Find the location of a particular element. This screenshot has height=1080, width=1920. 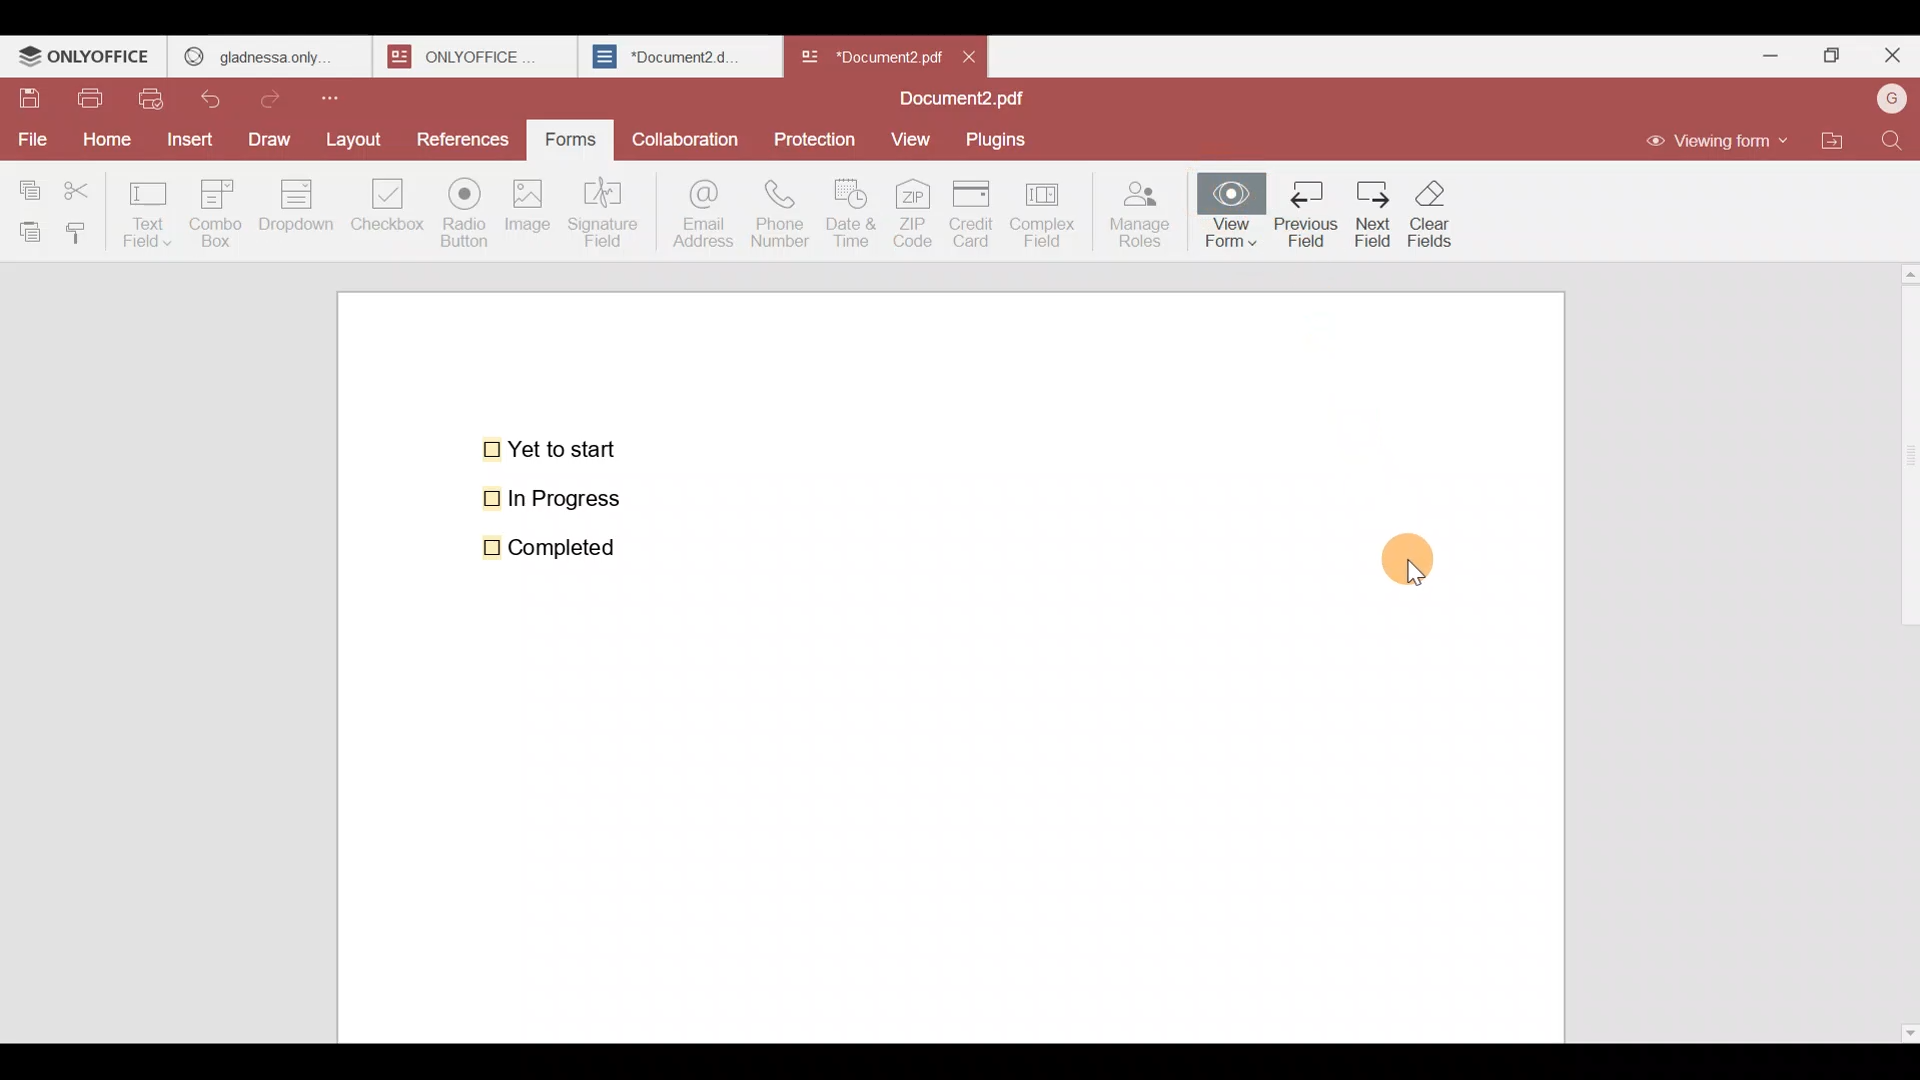

References is located at coordinates (463, 139).